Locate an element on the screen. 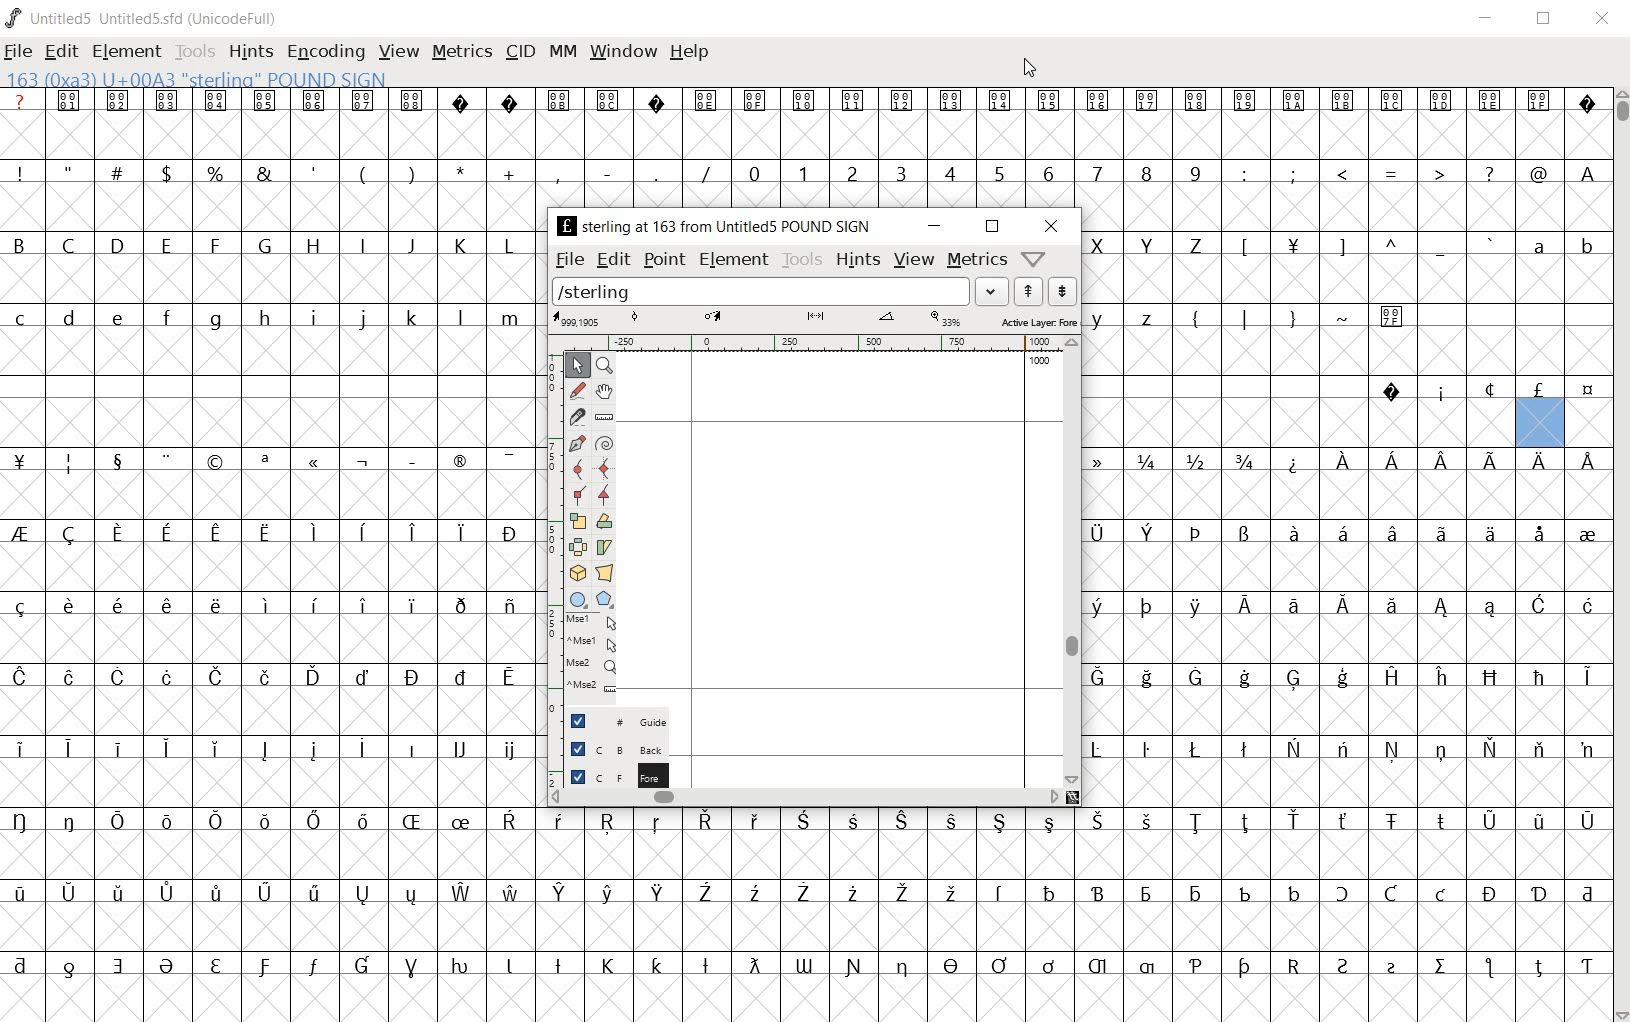  Symbol is located at coordinates (216, 967).